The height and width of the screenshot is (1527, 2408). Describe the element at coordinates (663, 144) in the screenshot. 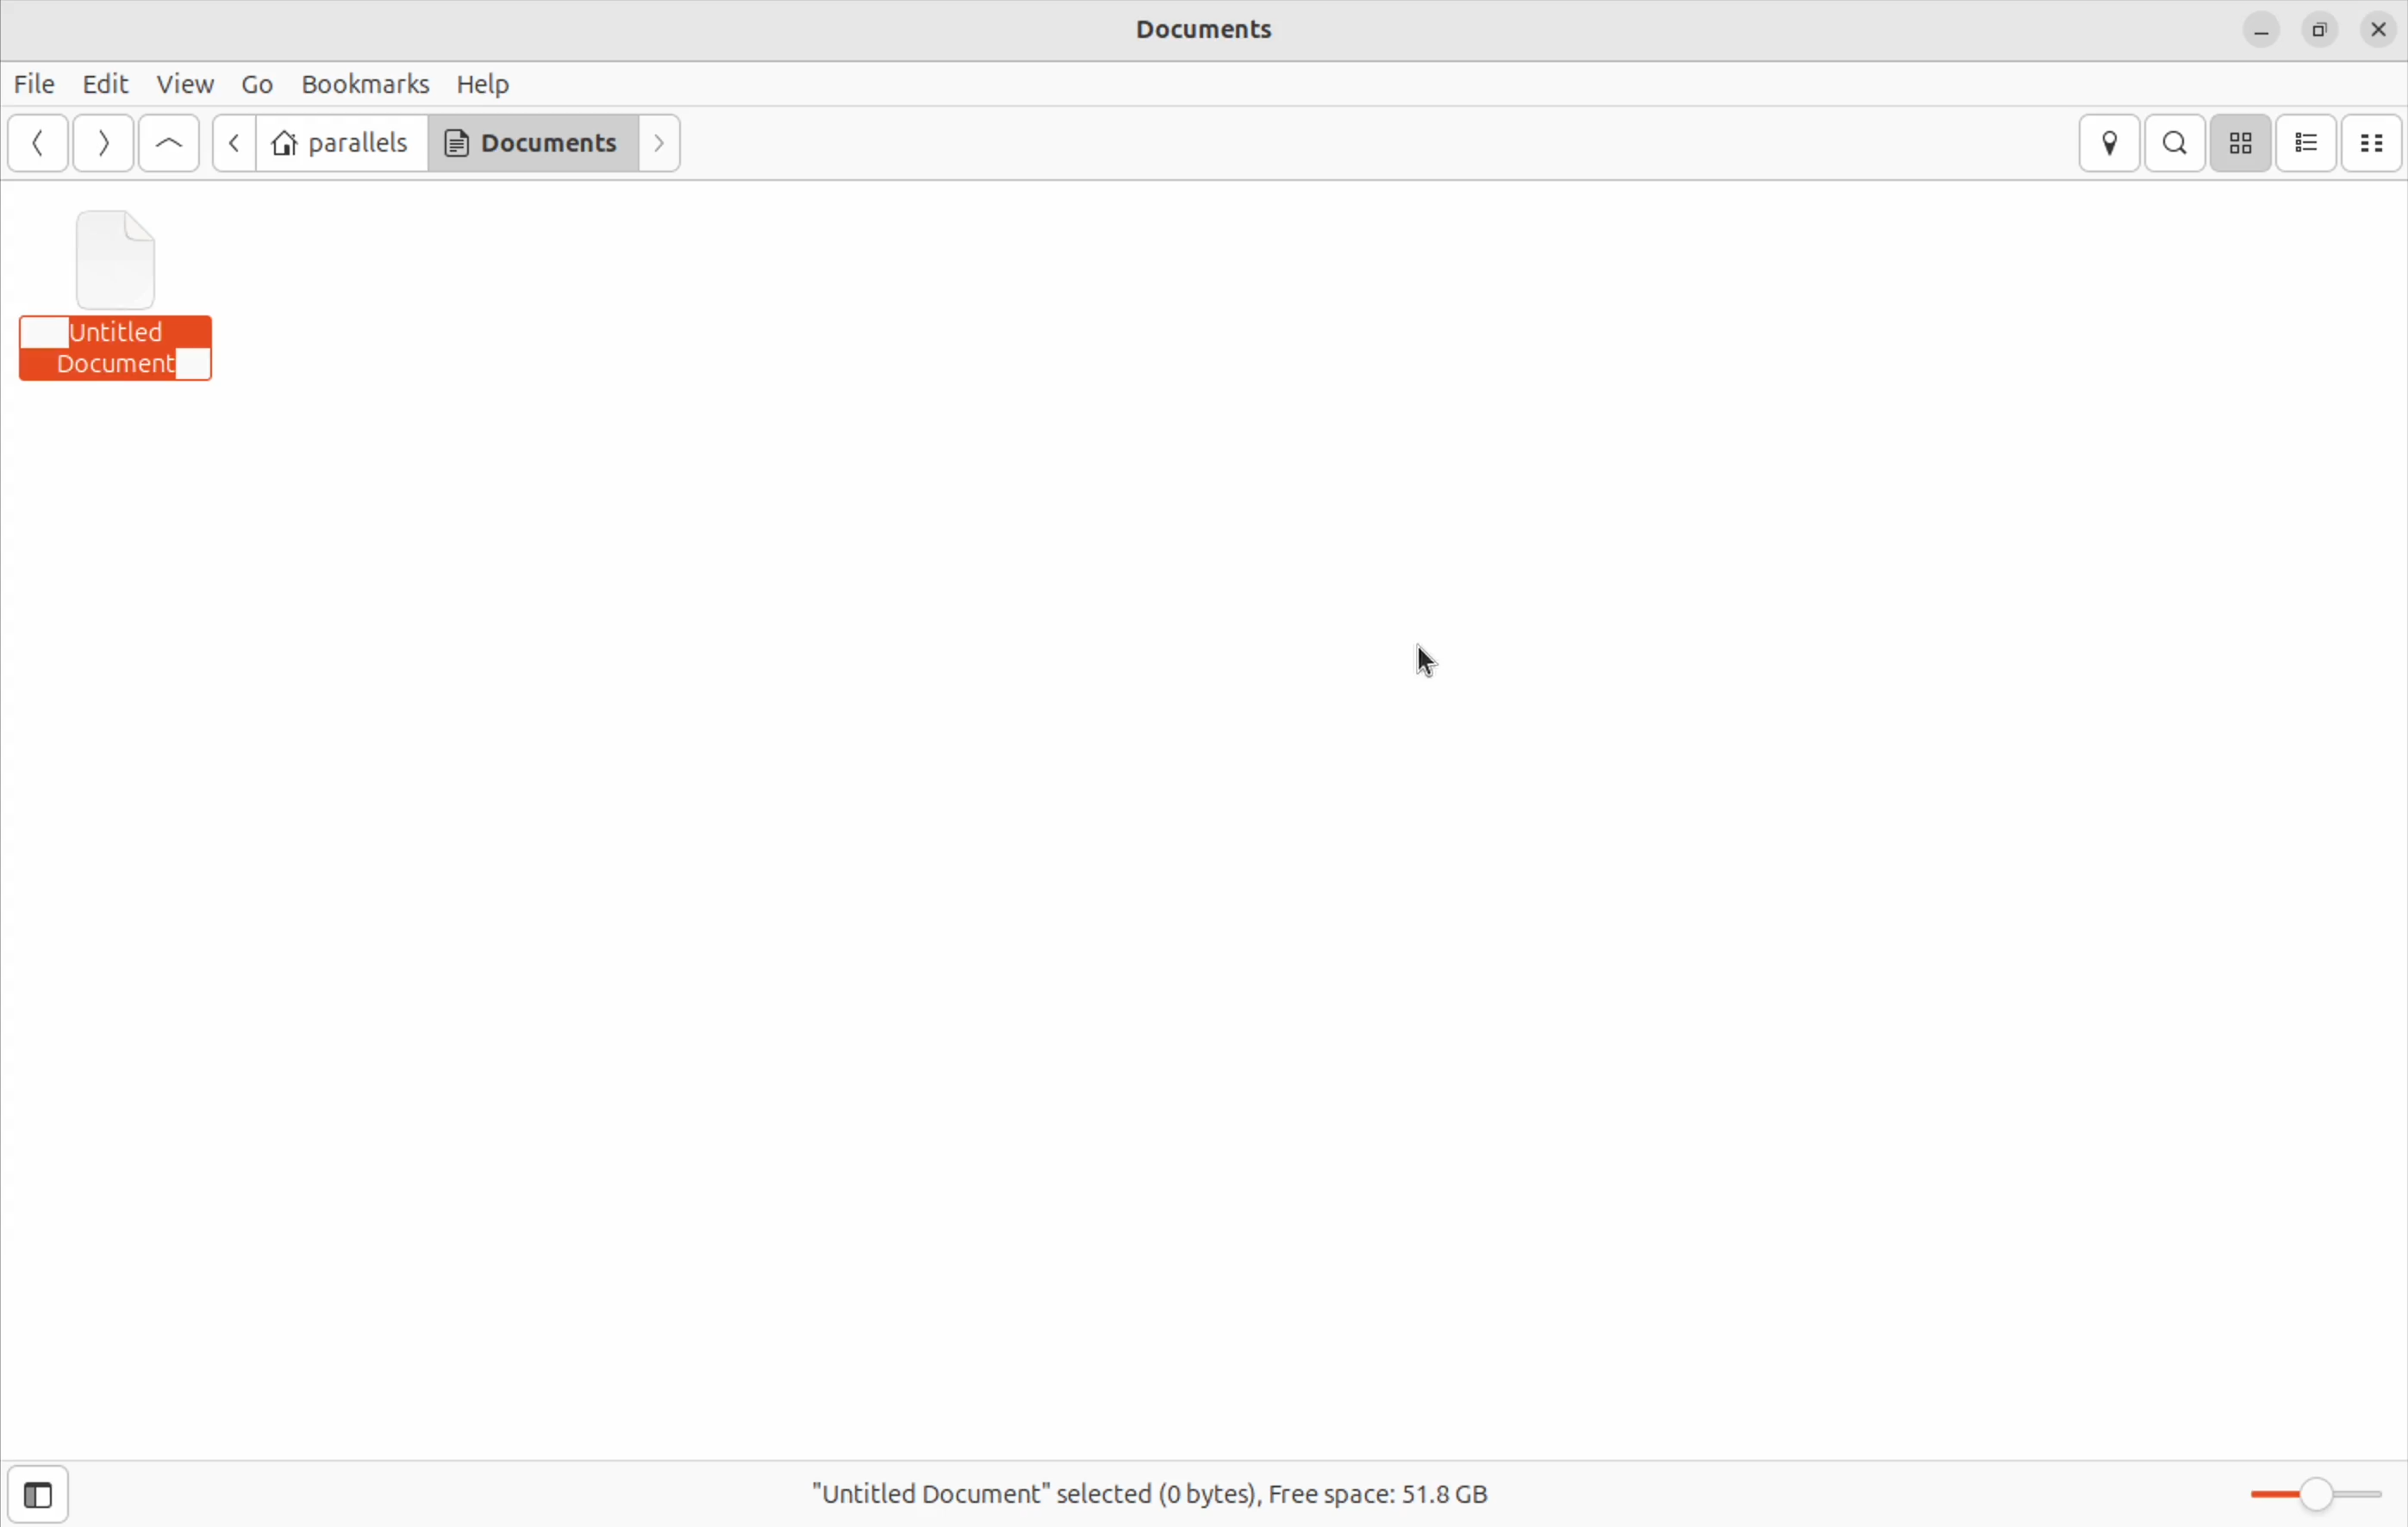

I see `next ` at that location.